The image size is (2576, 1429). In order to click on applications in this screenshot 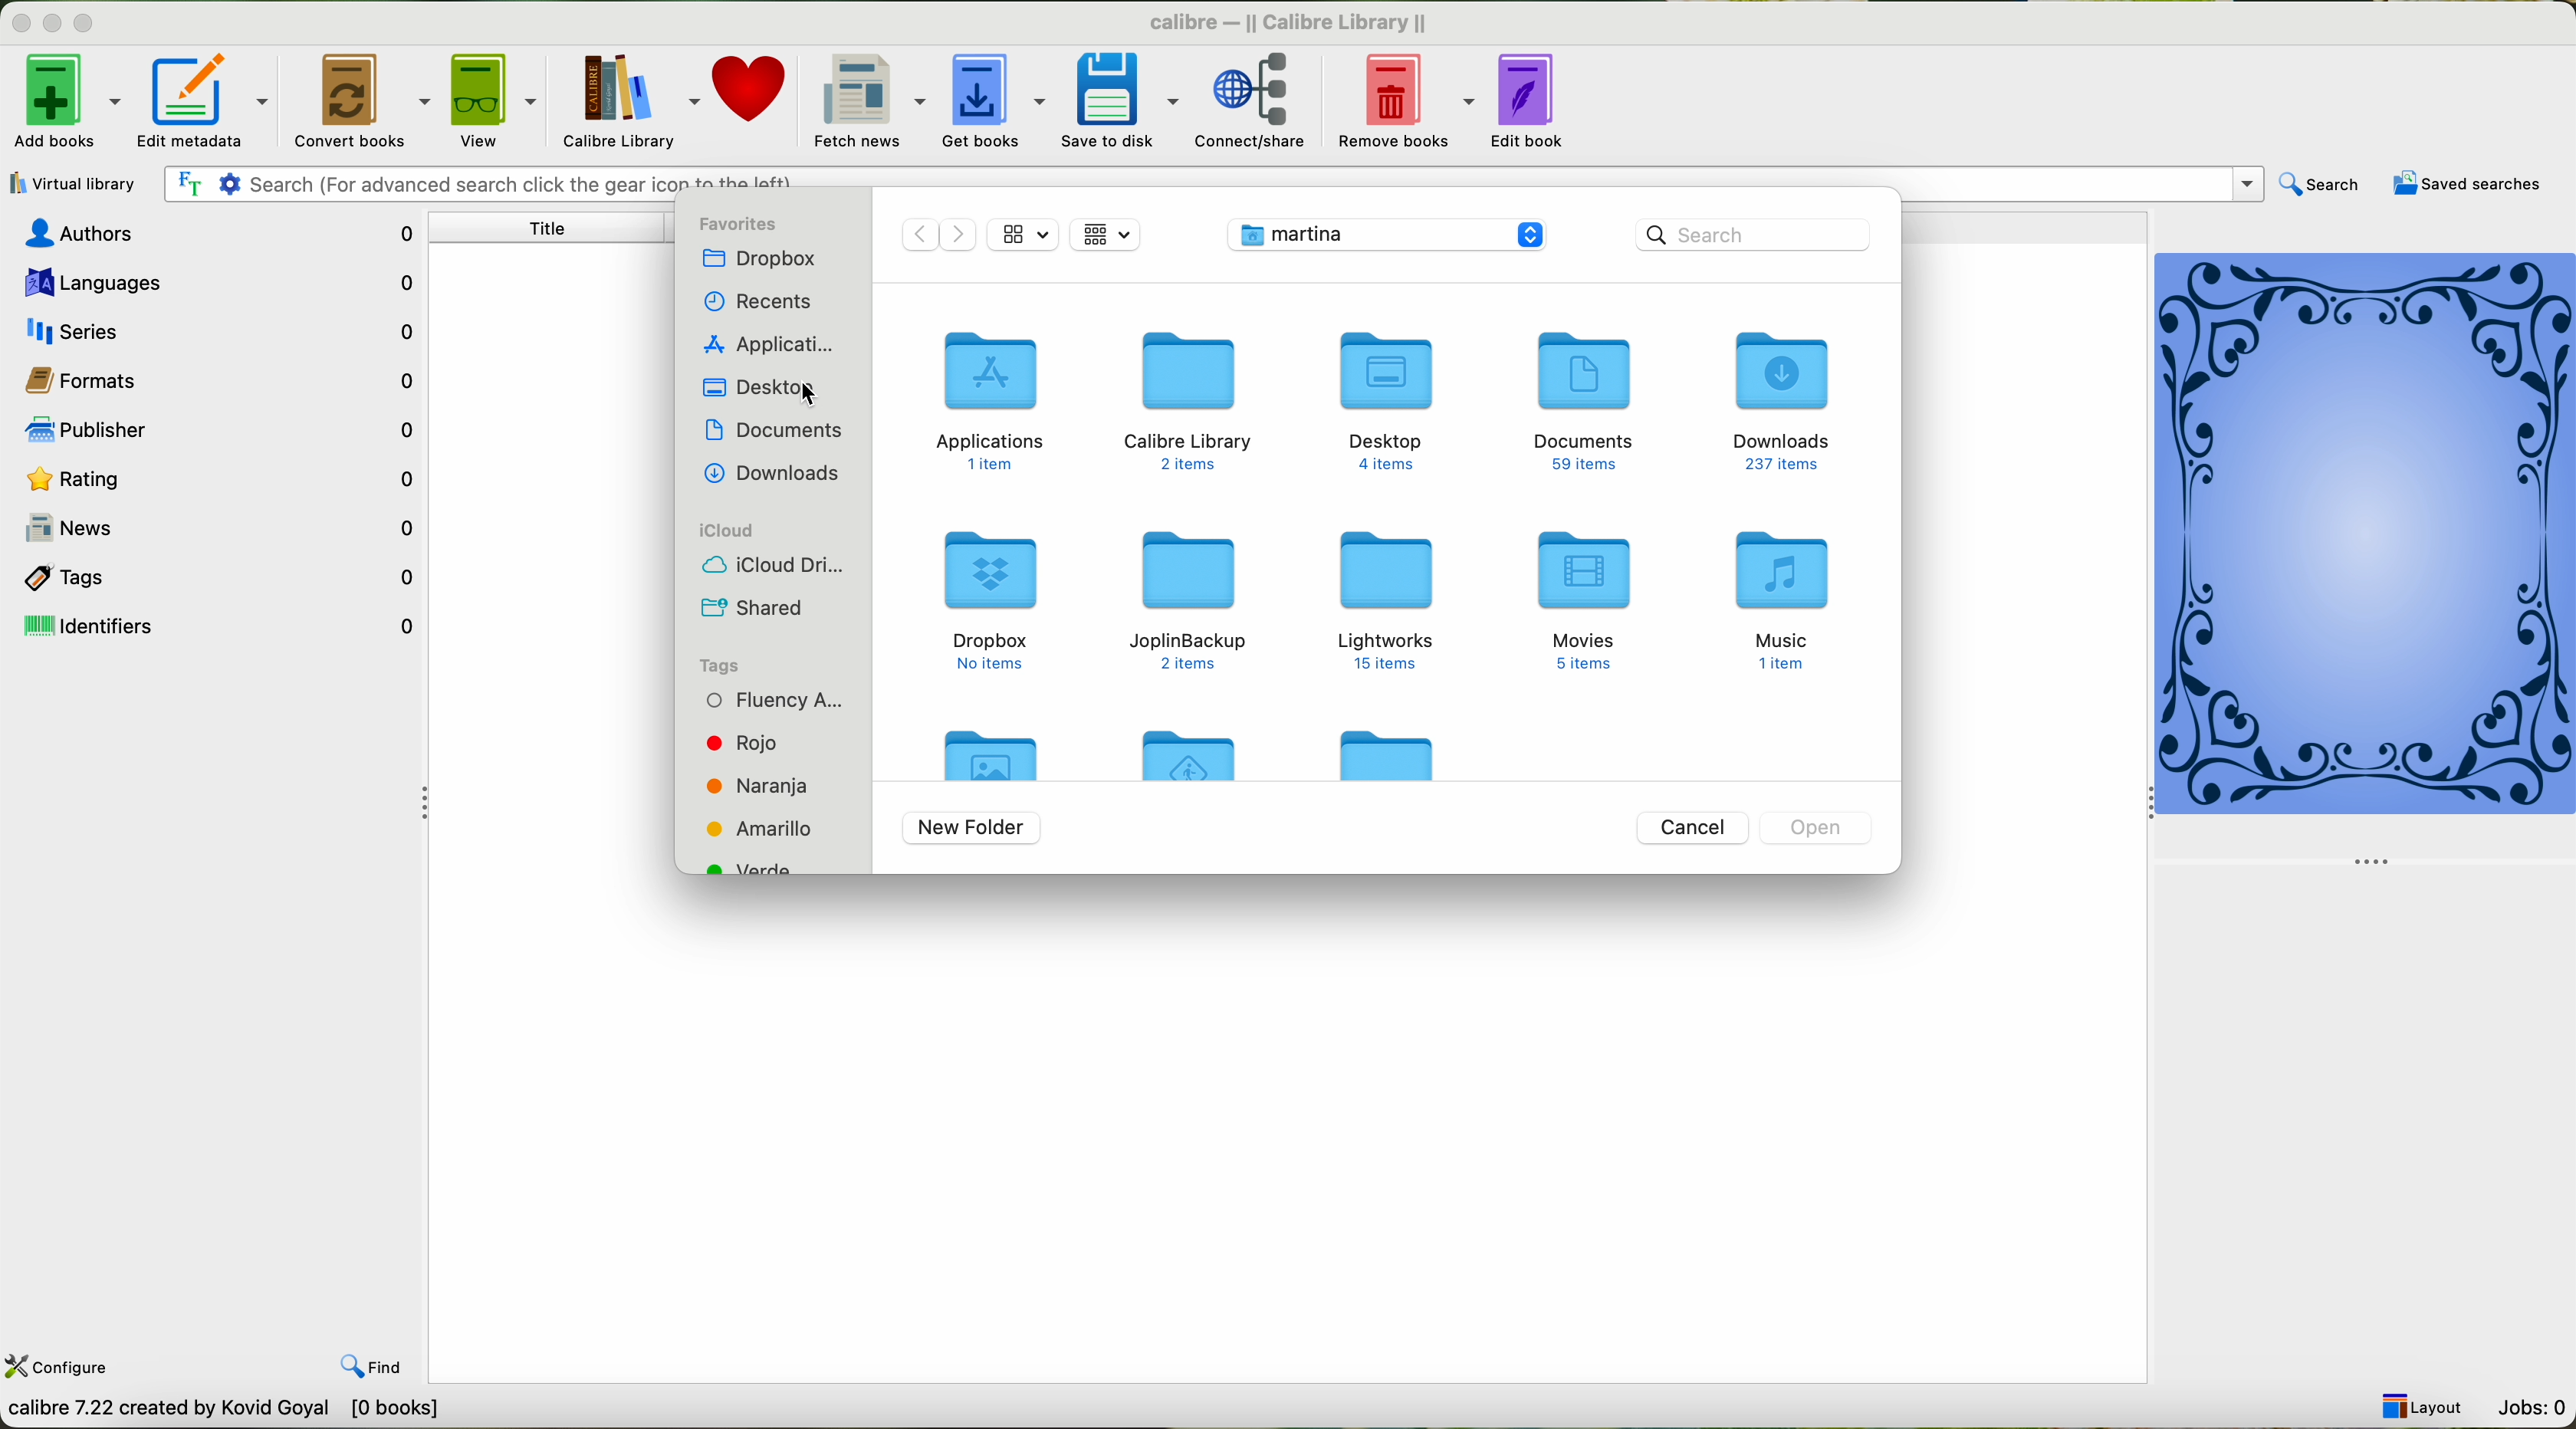, I will do `click(769, 345)`.